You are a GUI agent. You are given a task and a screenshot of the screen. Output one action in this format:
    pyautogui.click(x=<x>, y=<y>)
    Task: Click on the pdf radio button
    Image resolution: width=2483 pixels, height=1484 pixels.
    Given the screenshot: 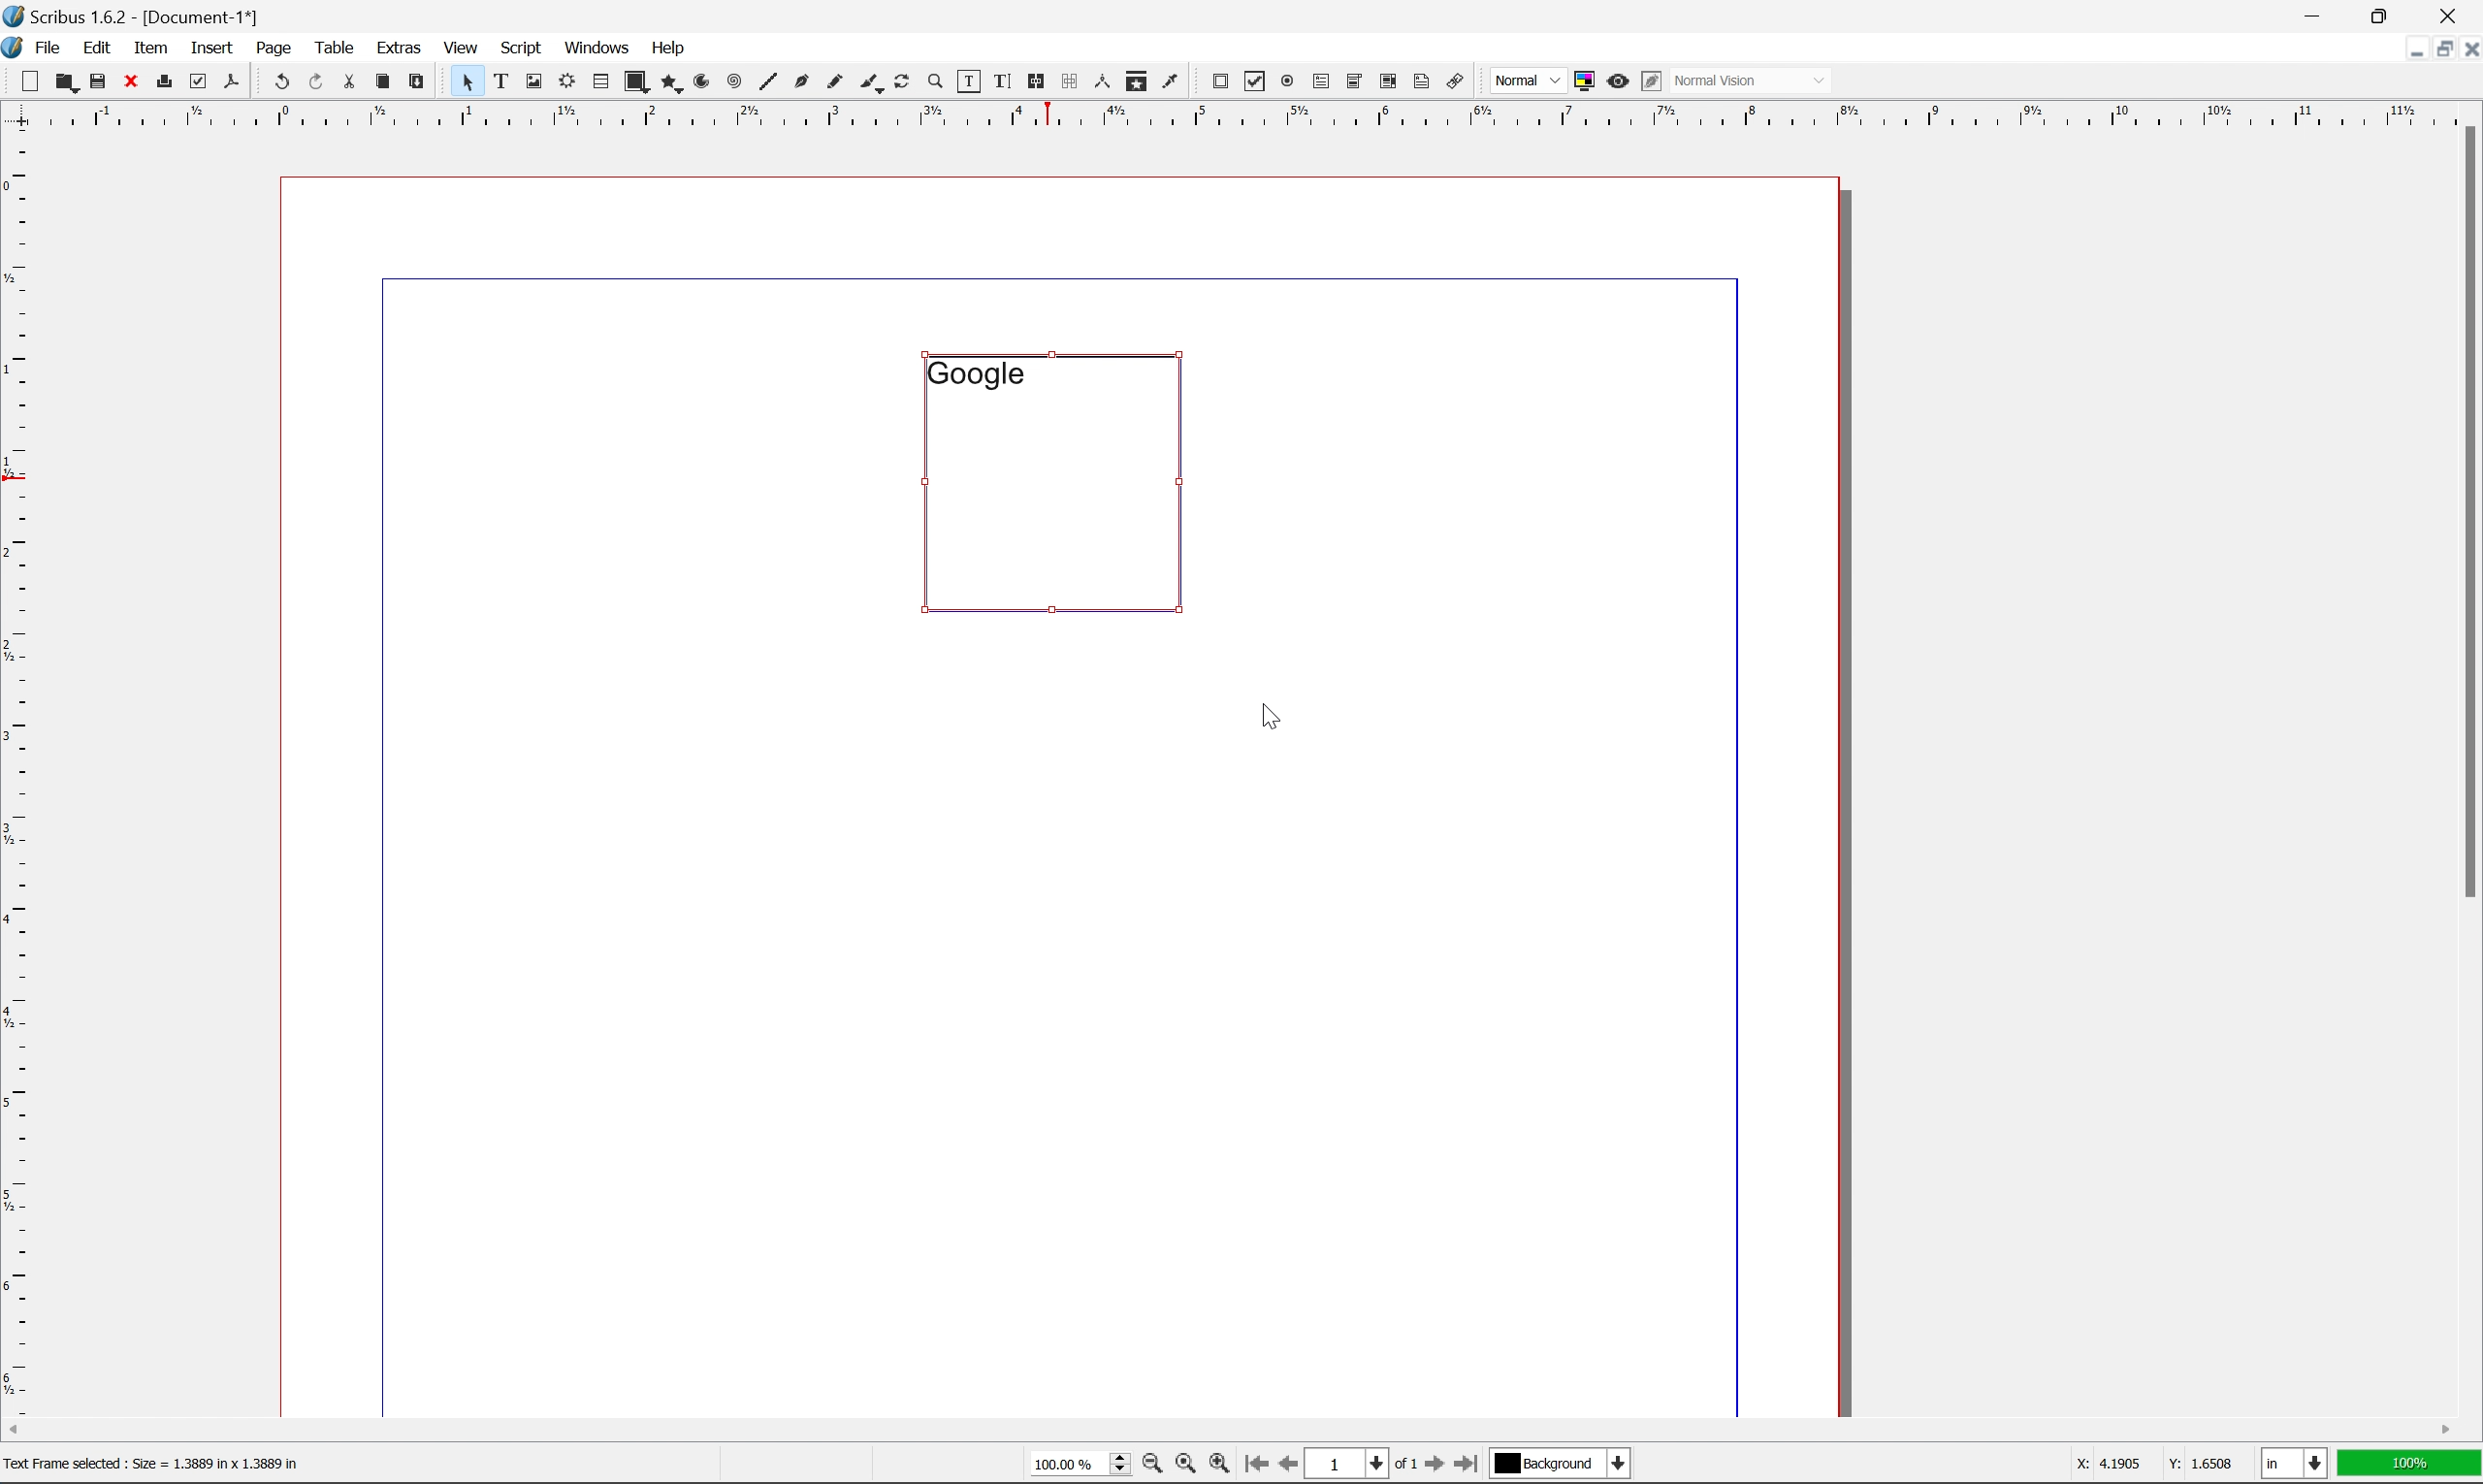 What is the action you would take?
    pyautogui.click(x=1283, y=82)
    